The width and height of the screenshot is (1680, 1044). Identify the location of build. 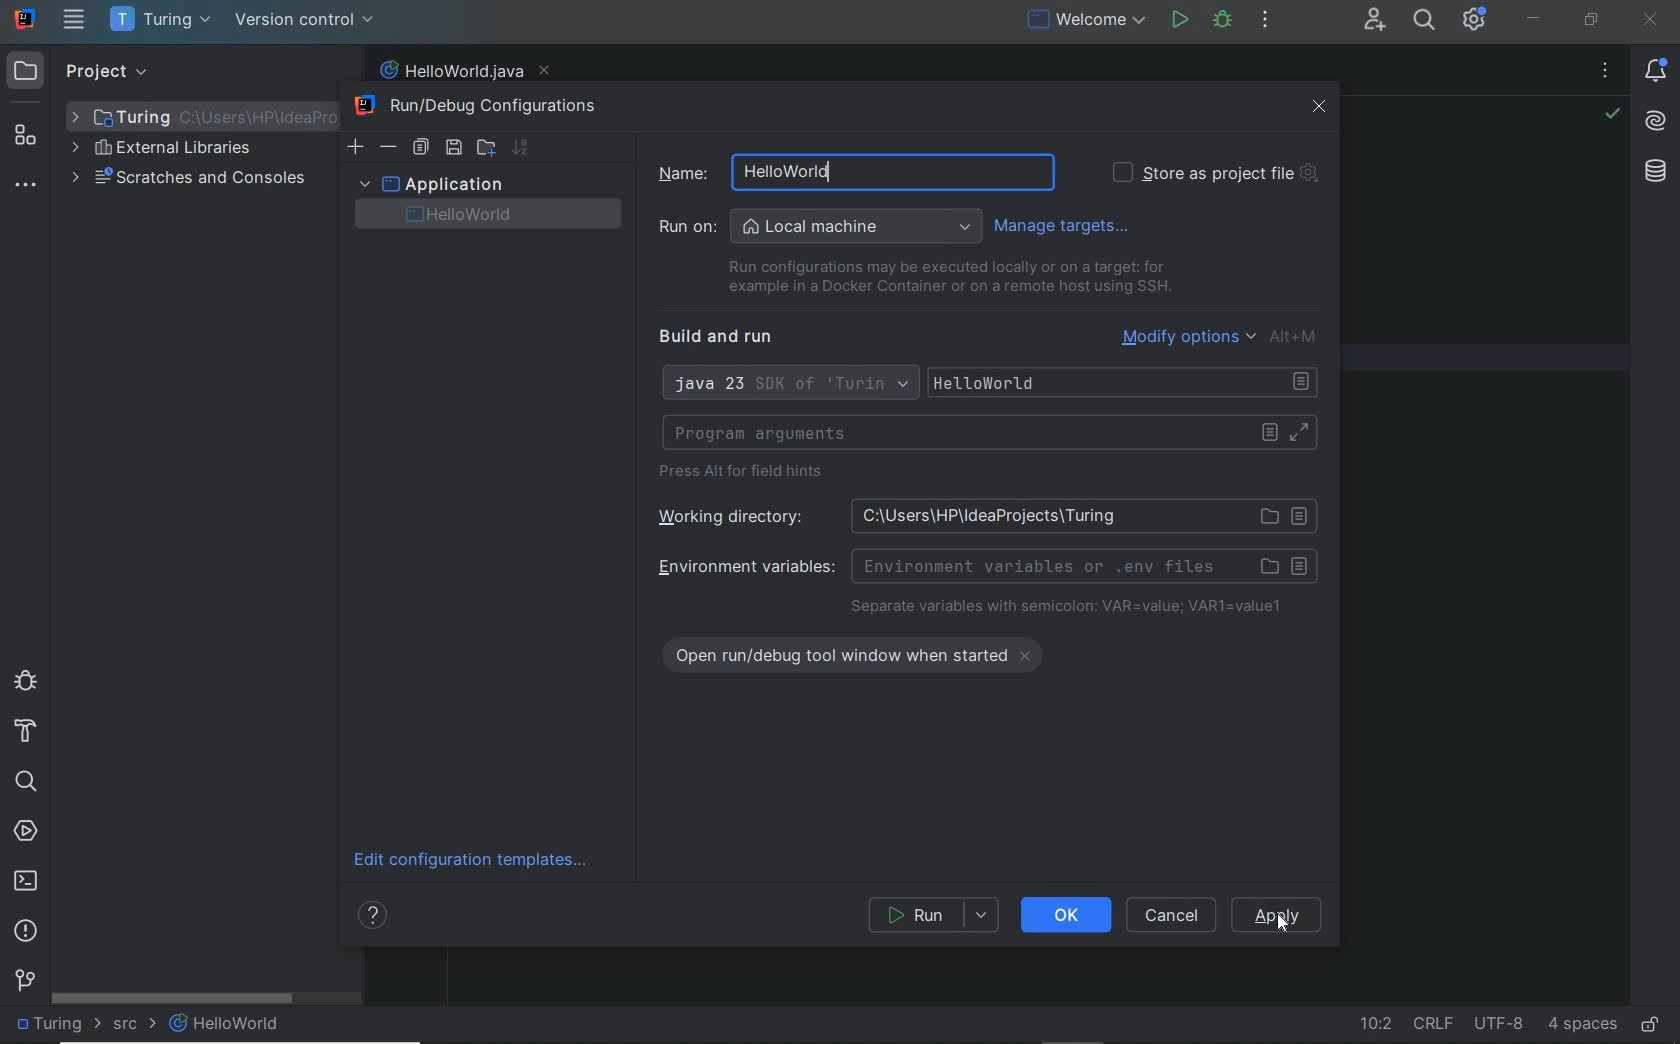
(26, 732).